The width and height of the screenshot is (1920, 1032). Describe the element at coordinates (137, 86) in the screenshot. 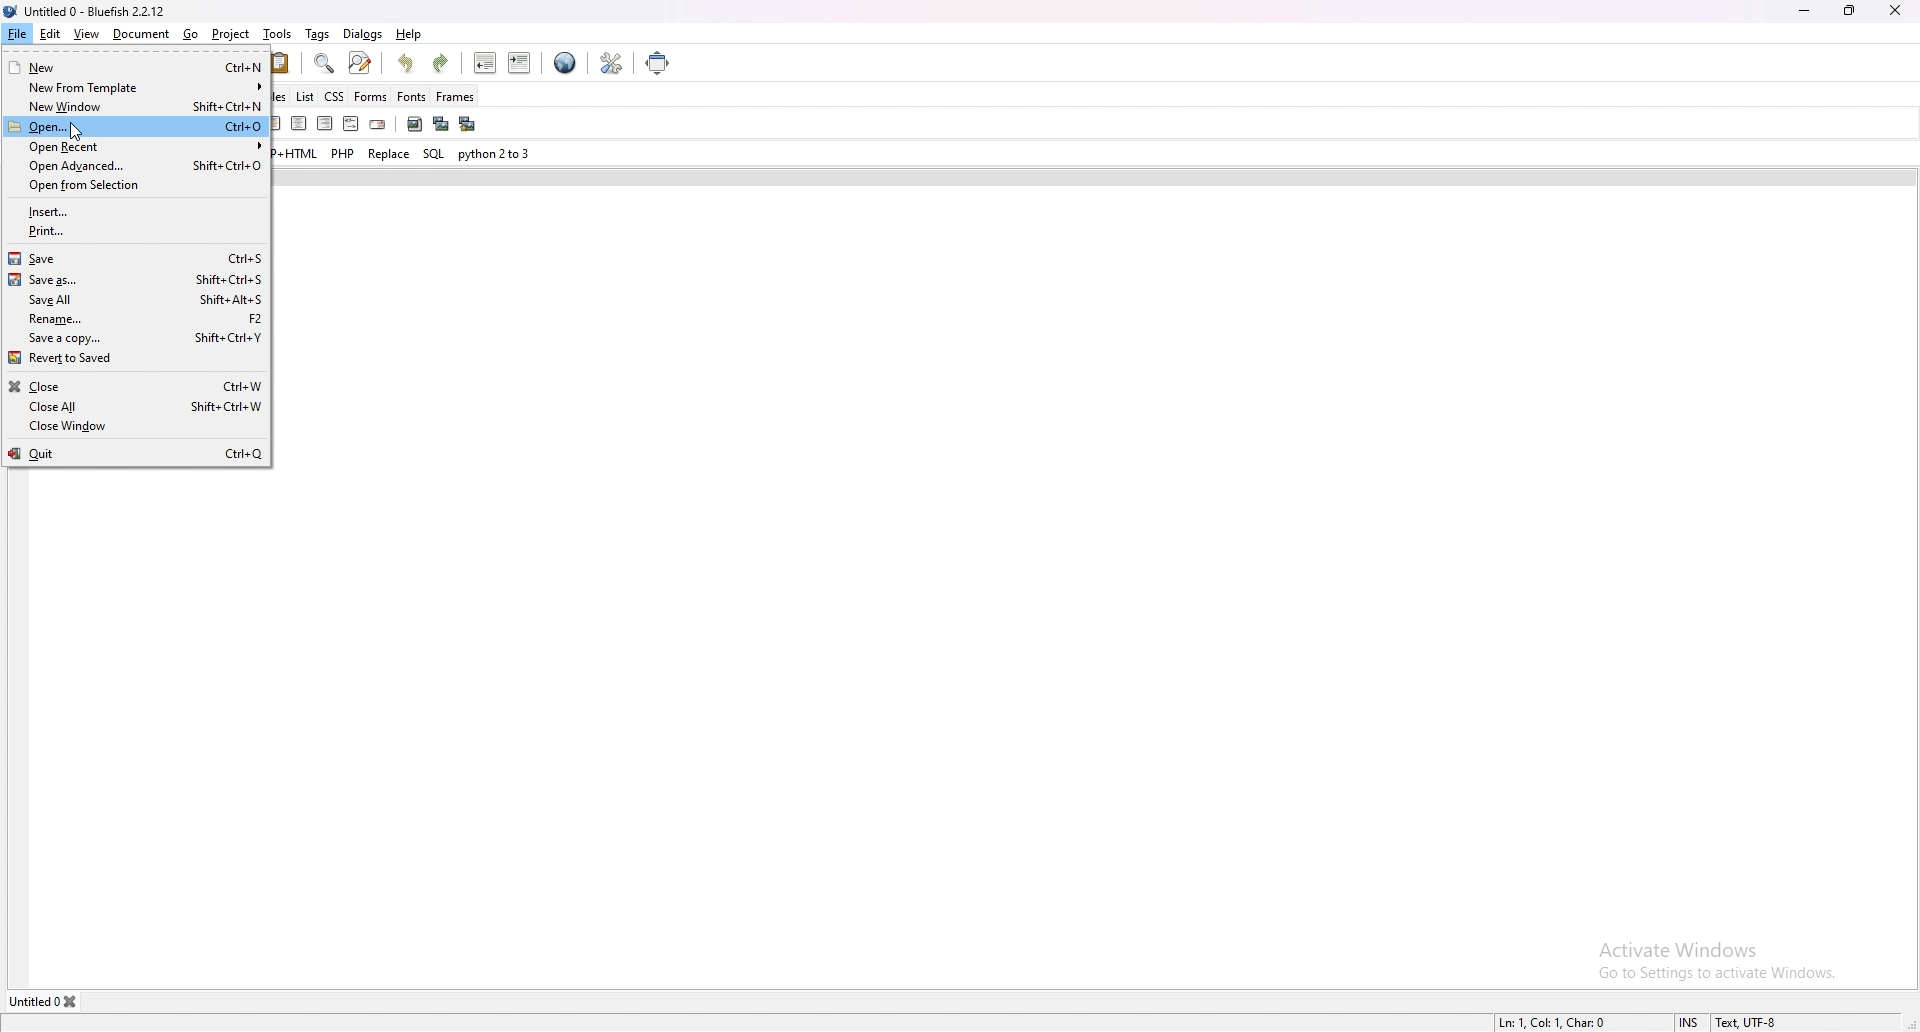

I see `new from template` at that location.